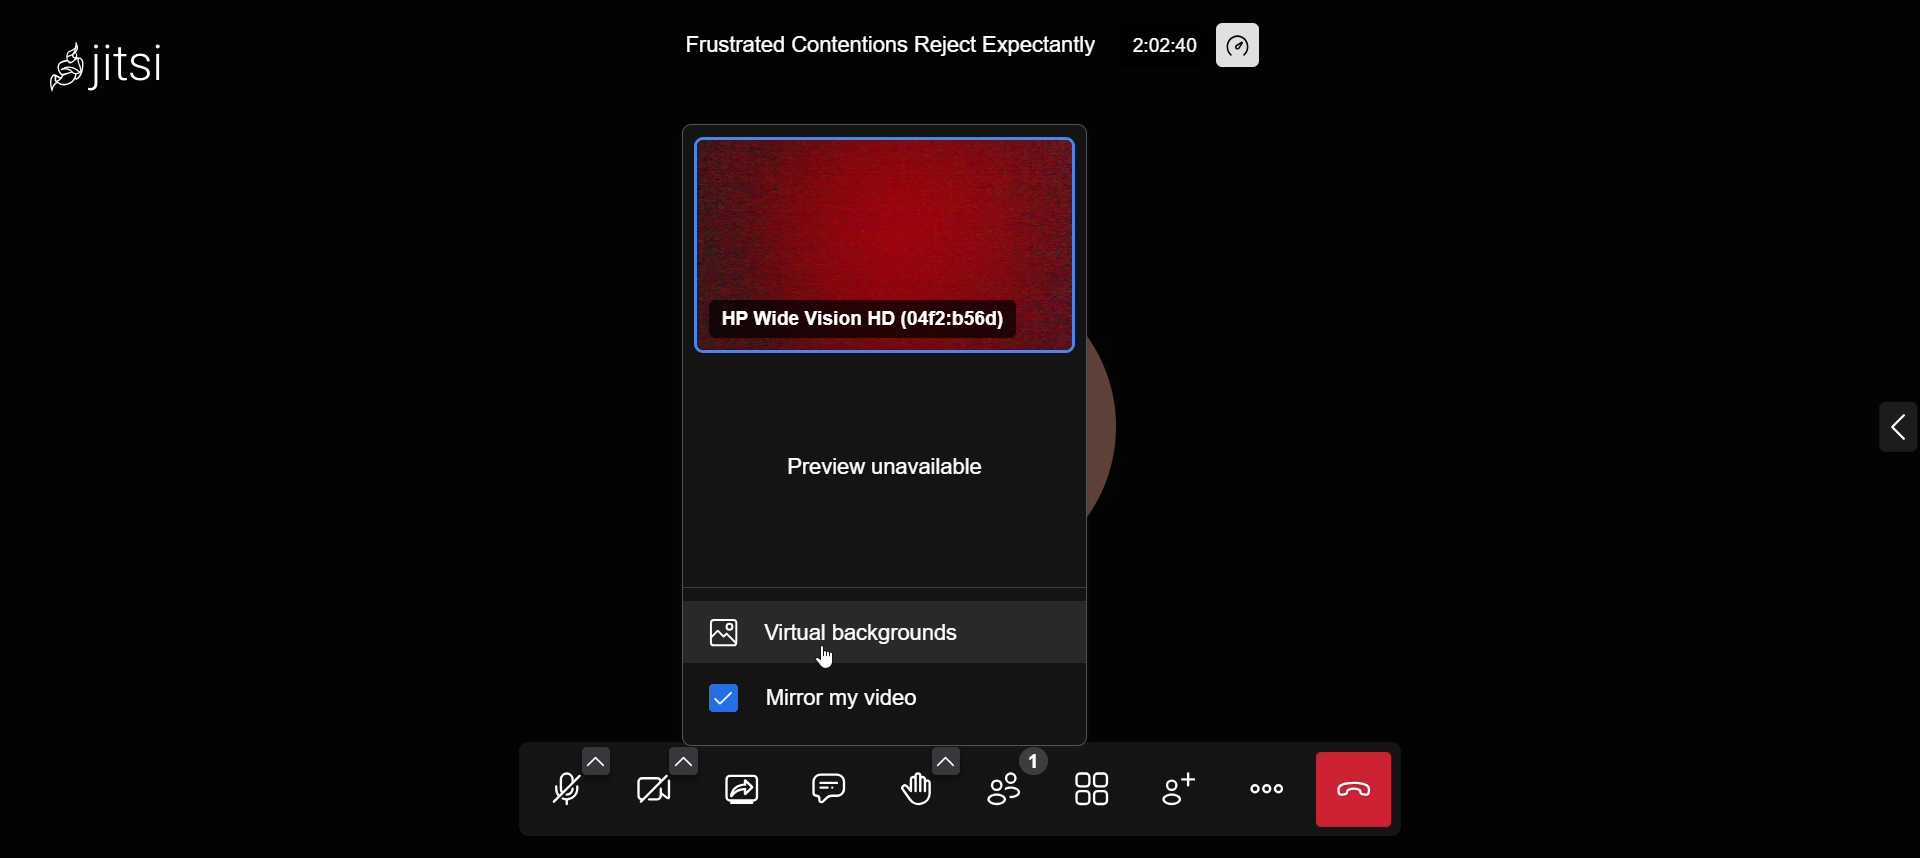 The image size is (1920, 858). What do you see at coordinates (1244, 43) in the screenshot?
I see `performance setting` at bounding box center [1244, 43].